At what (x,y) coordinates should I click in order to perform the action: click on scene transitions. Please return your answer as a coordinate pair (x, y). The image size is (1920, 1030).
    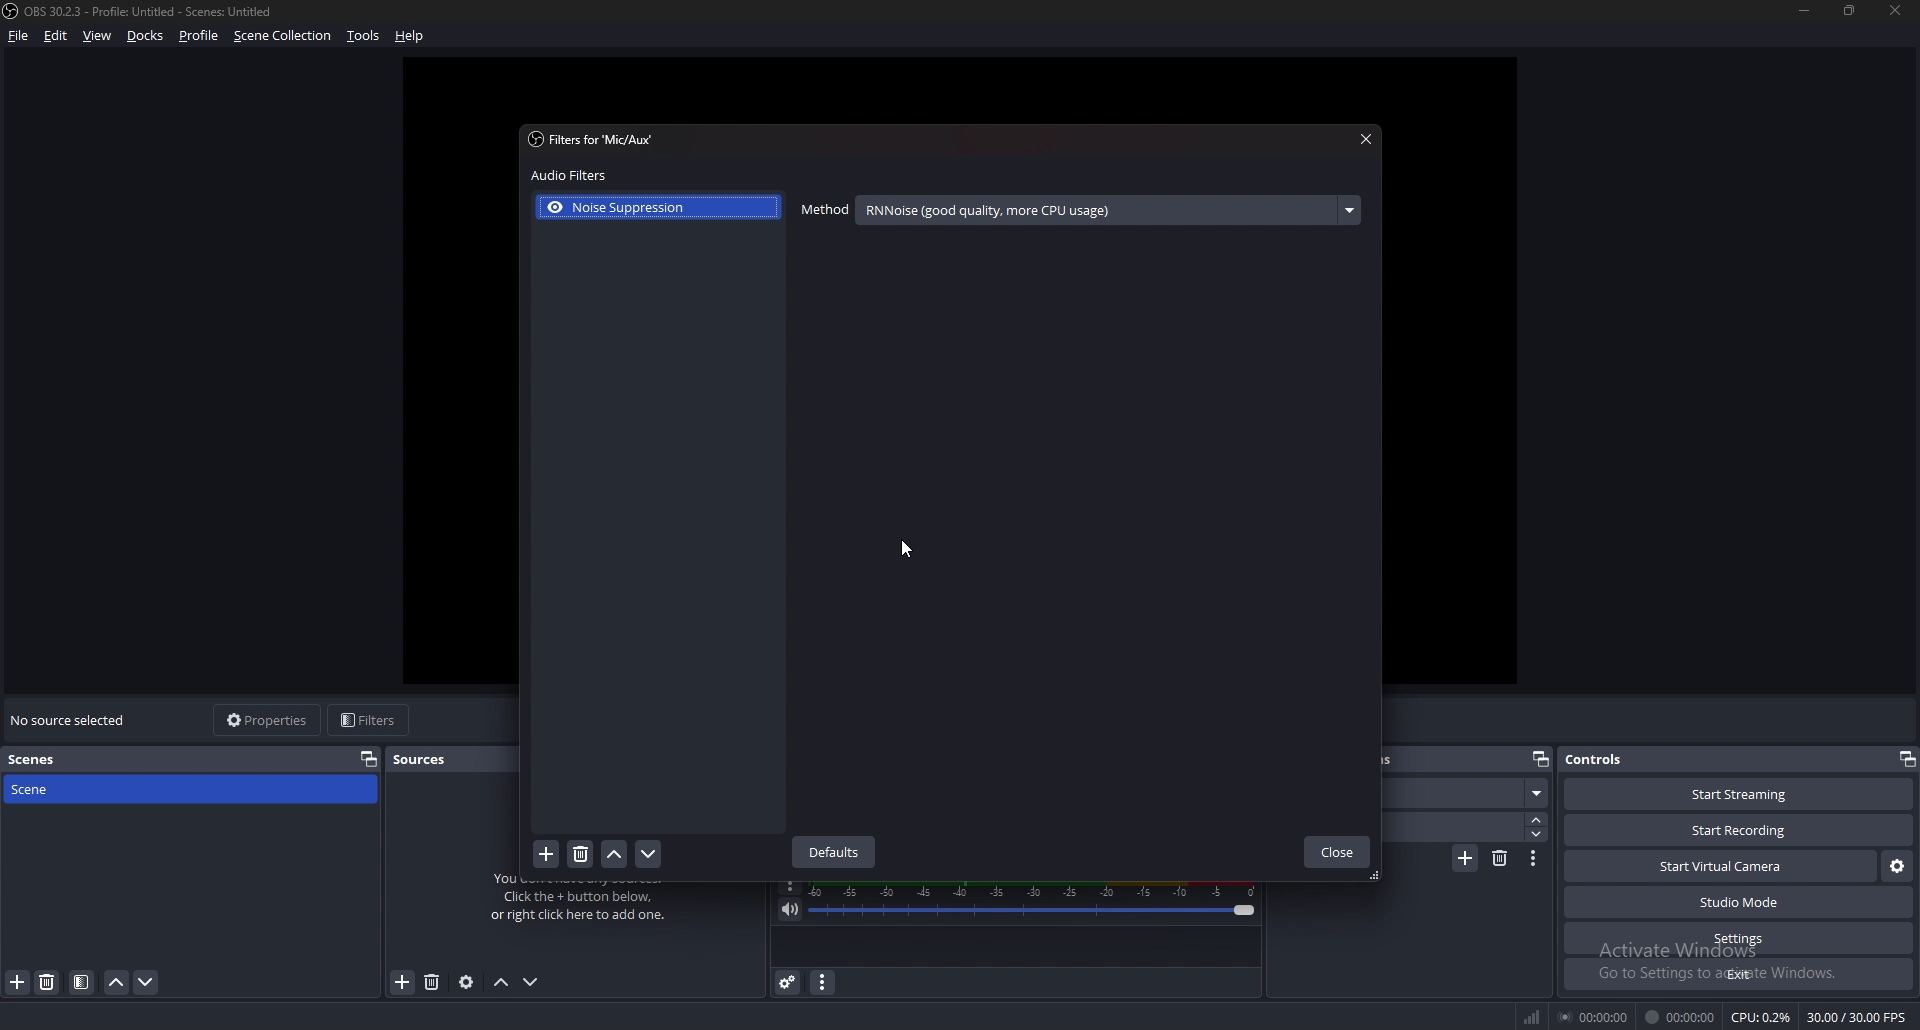
    Looking at the image, I should click on (1450, 758).